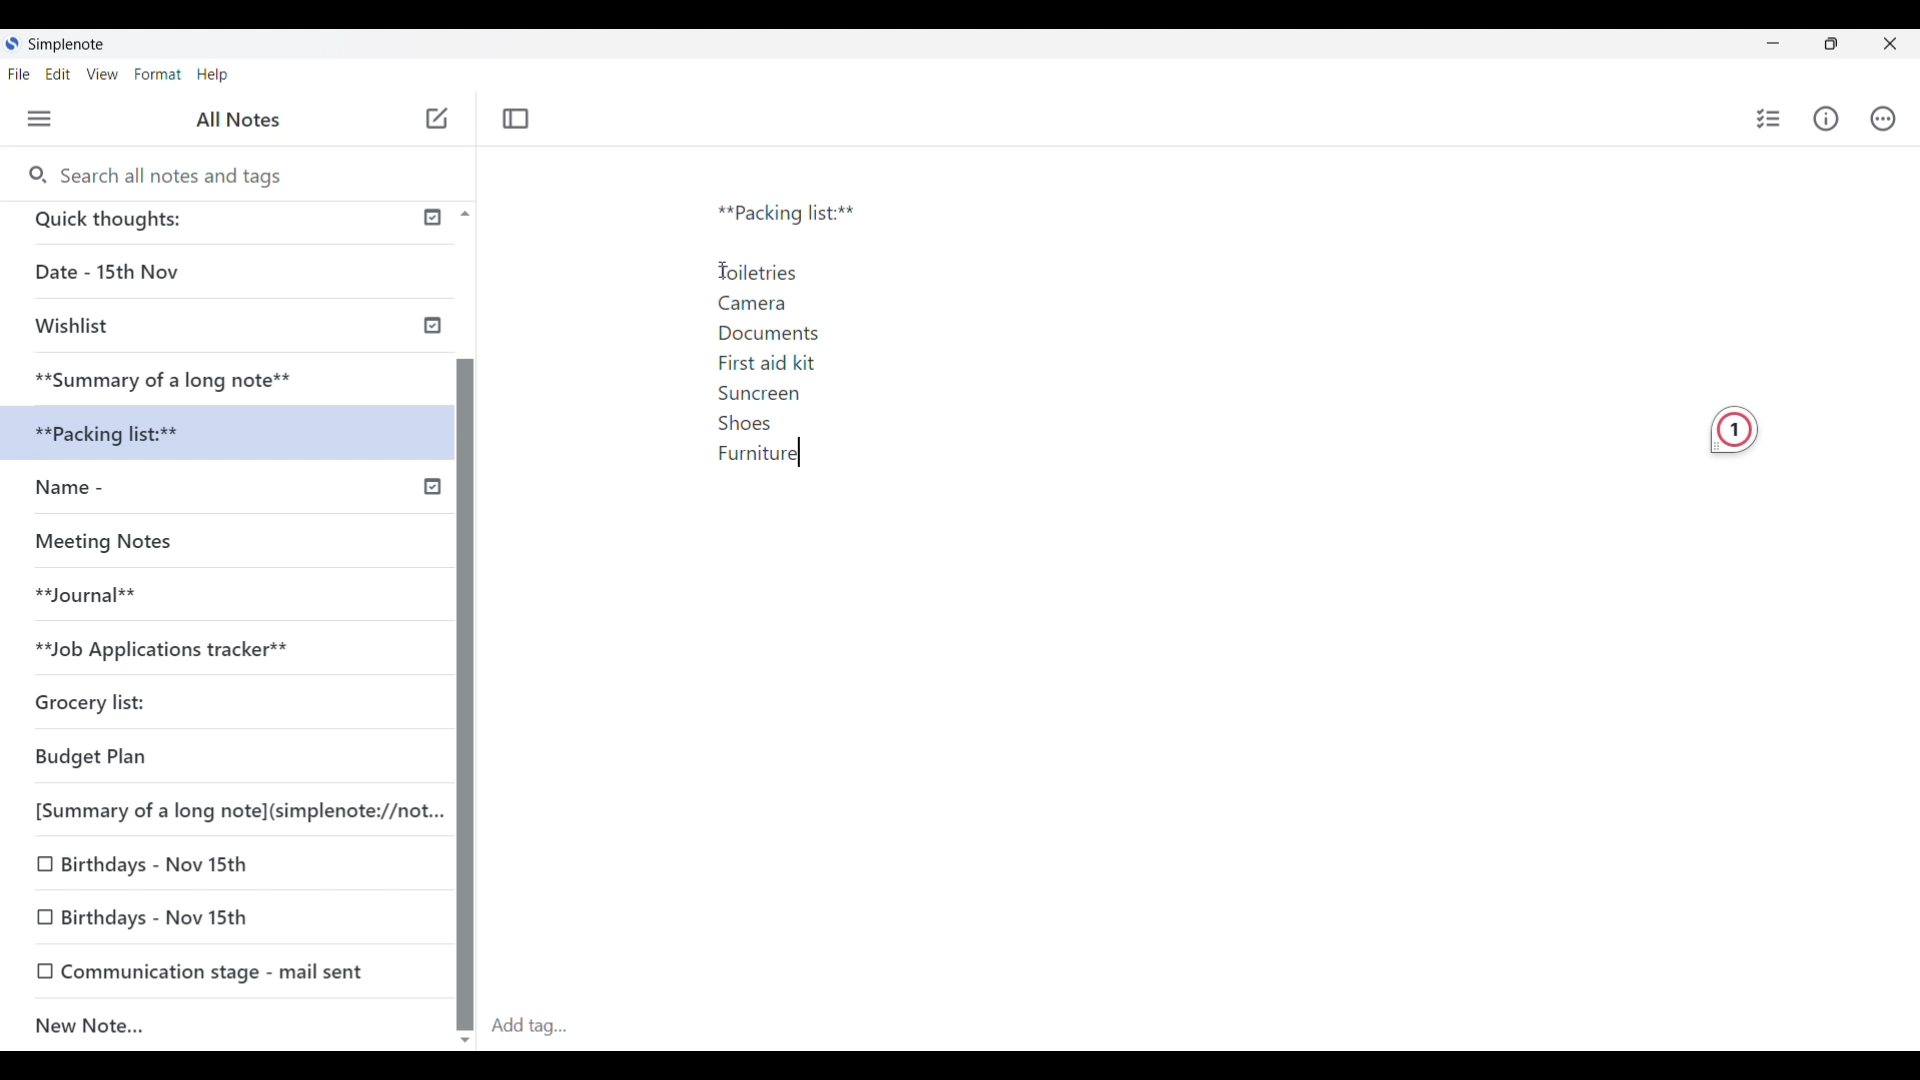 The image size is (1920, 1080). Describe the element at coordinates (516, 118) in the screenshot. I see `Toggle focus mode` at that location.